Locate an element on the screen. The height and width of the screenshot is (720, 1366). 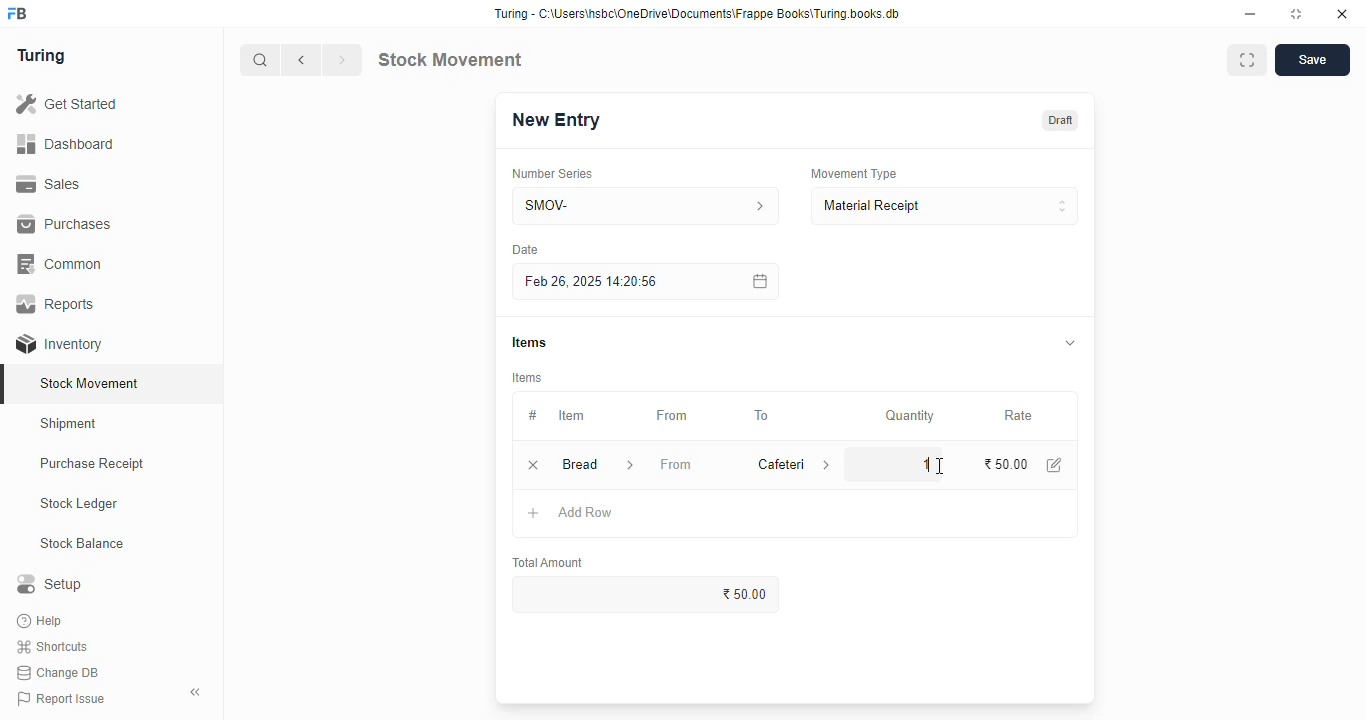
search is located at coordinates (261, 60).